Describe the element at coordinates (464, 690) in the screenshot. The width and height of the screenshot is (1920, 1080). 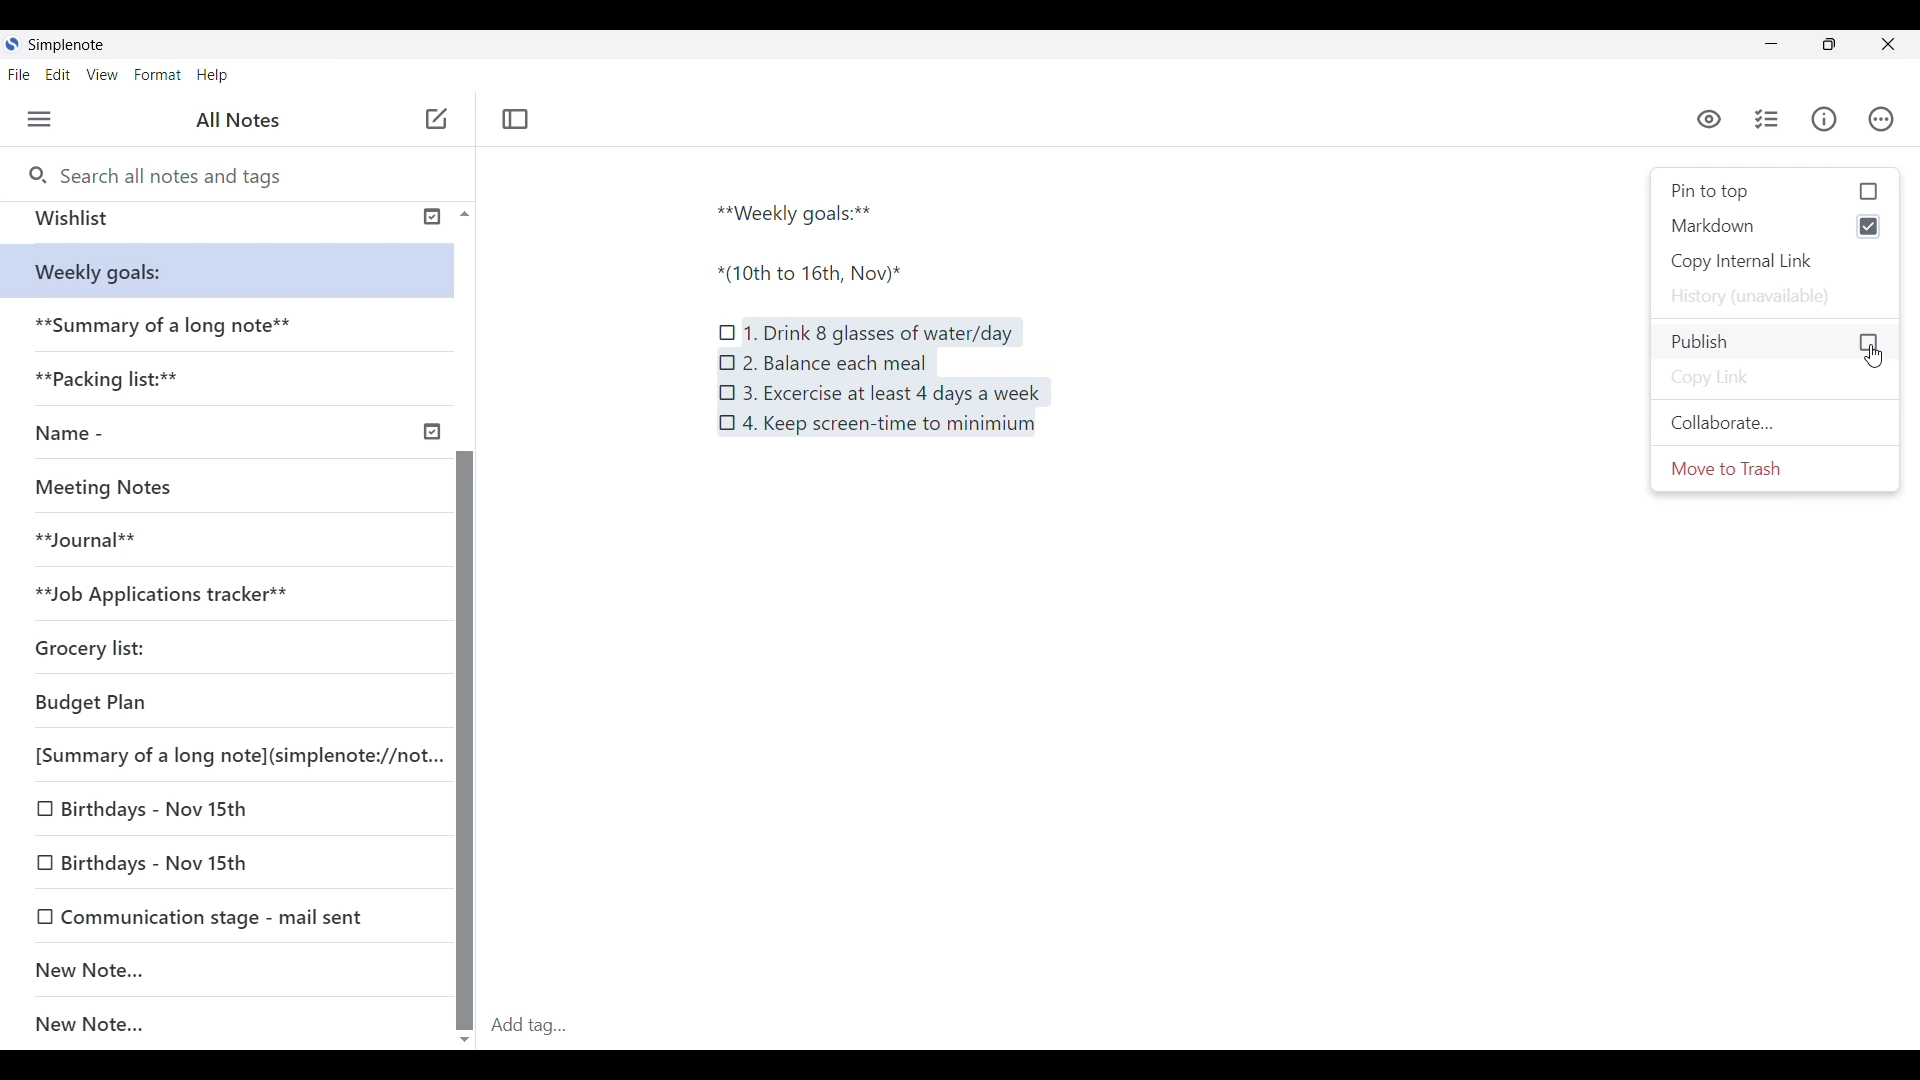
I see `Scroll bar` at that location.